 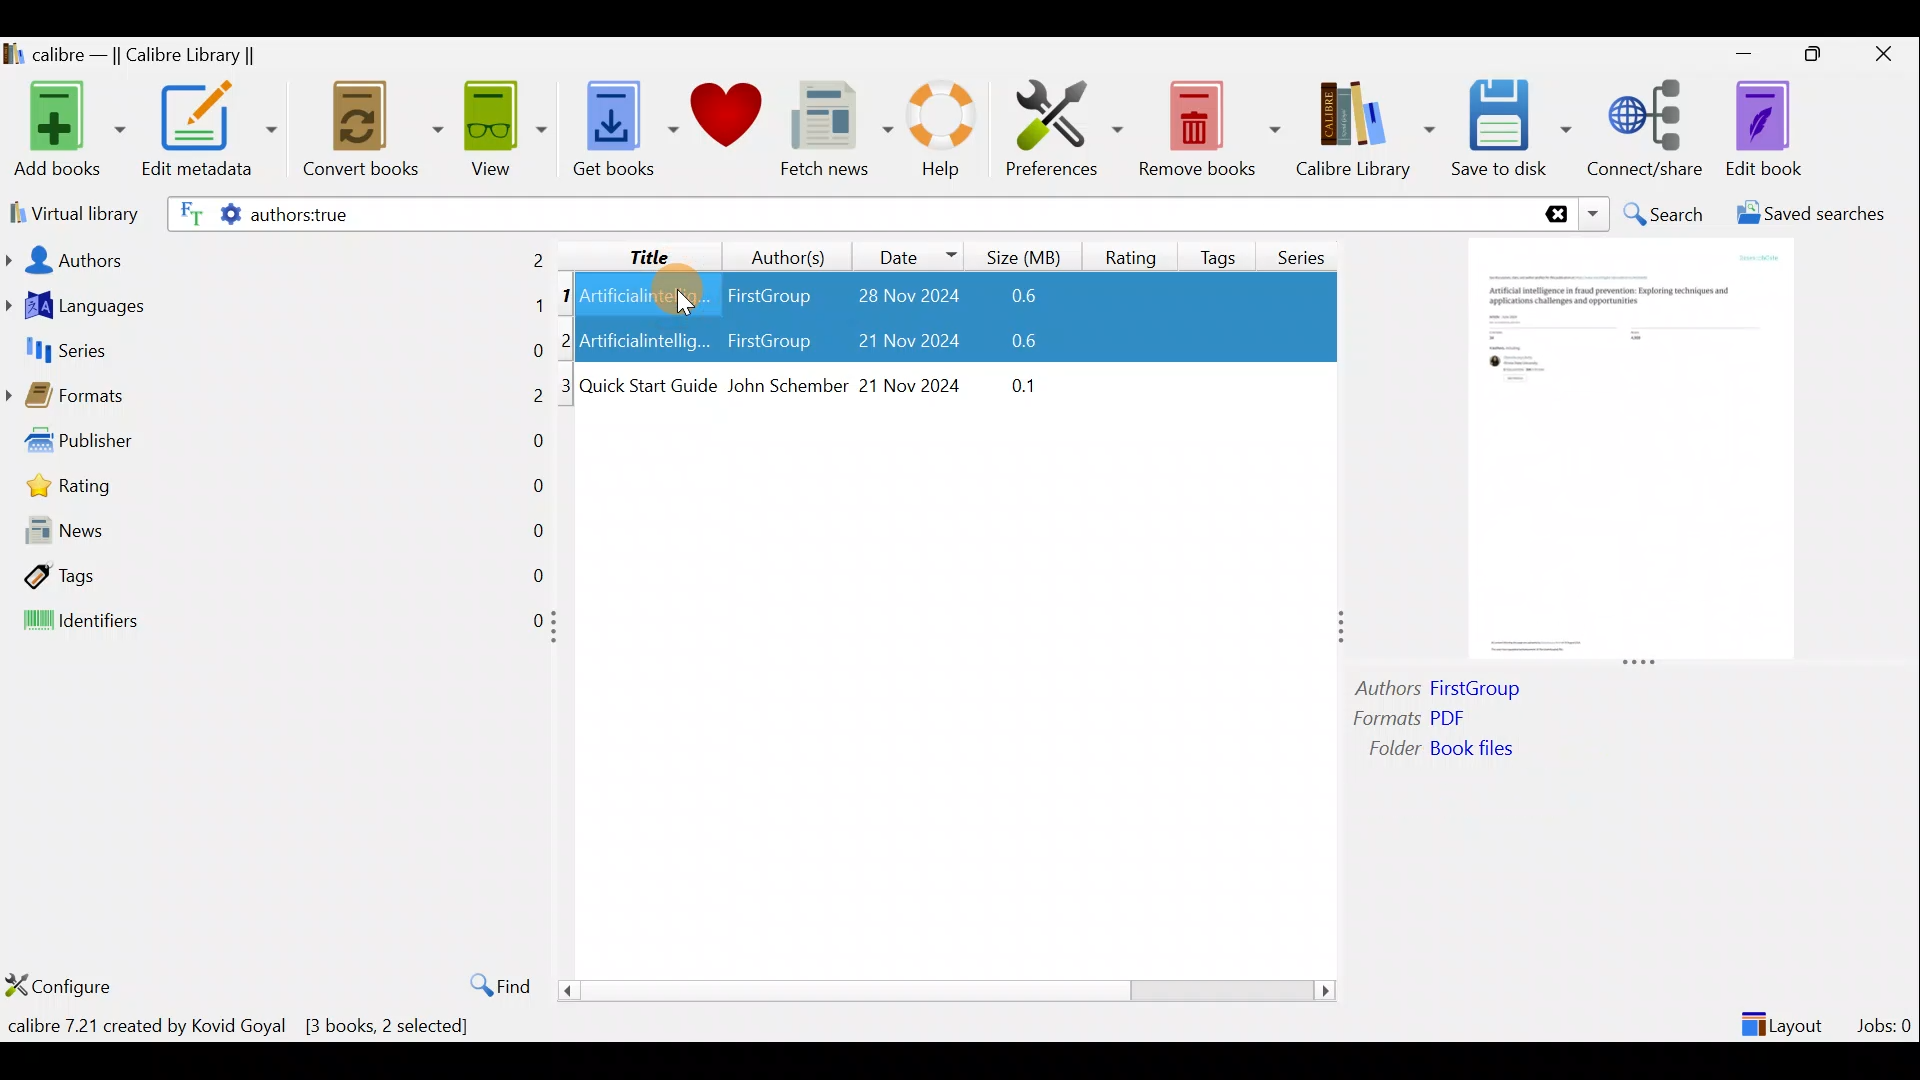 What do you see at coordinates (768, 343) in the screenshot?
I see `FirstGroup` at bounding box center [768, 343].